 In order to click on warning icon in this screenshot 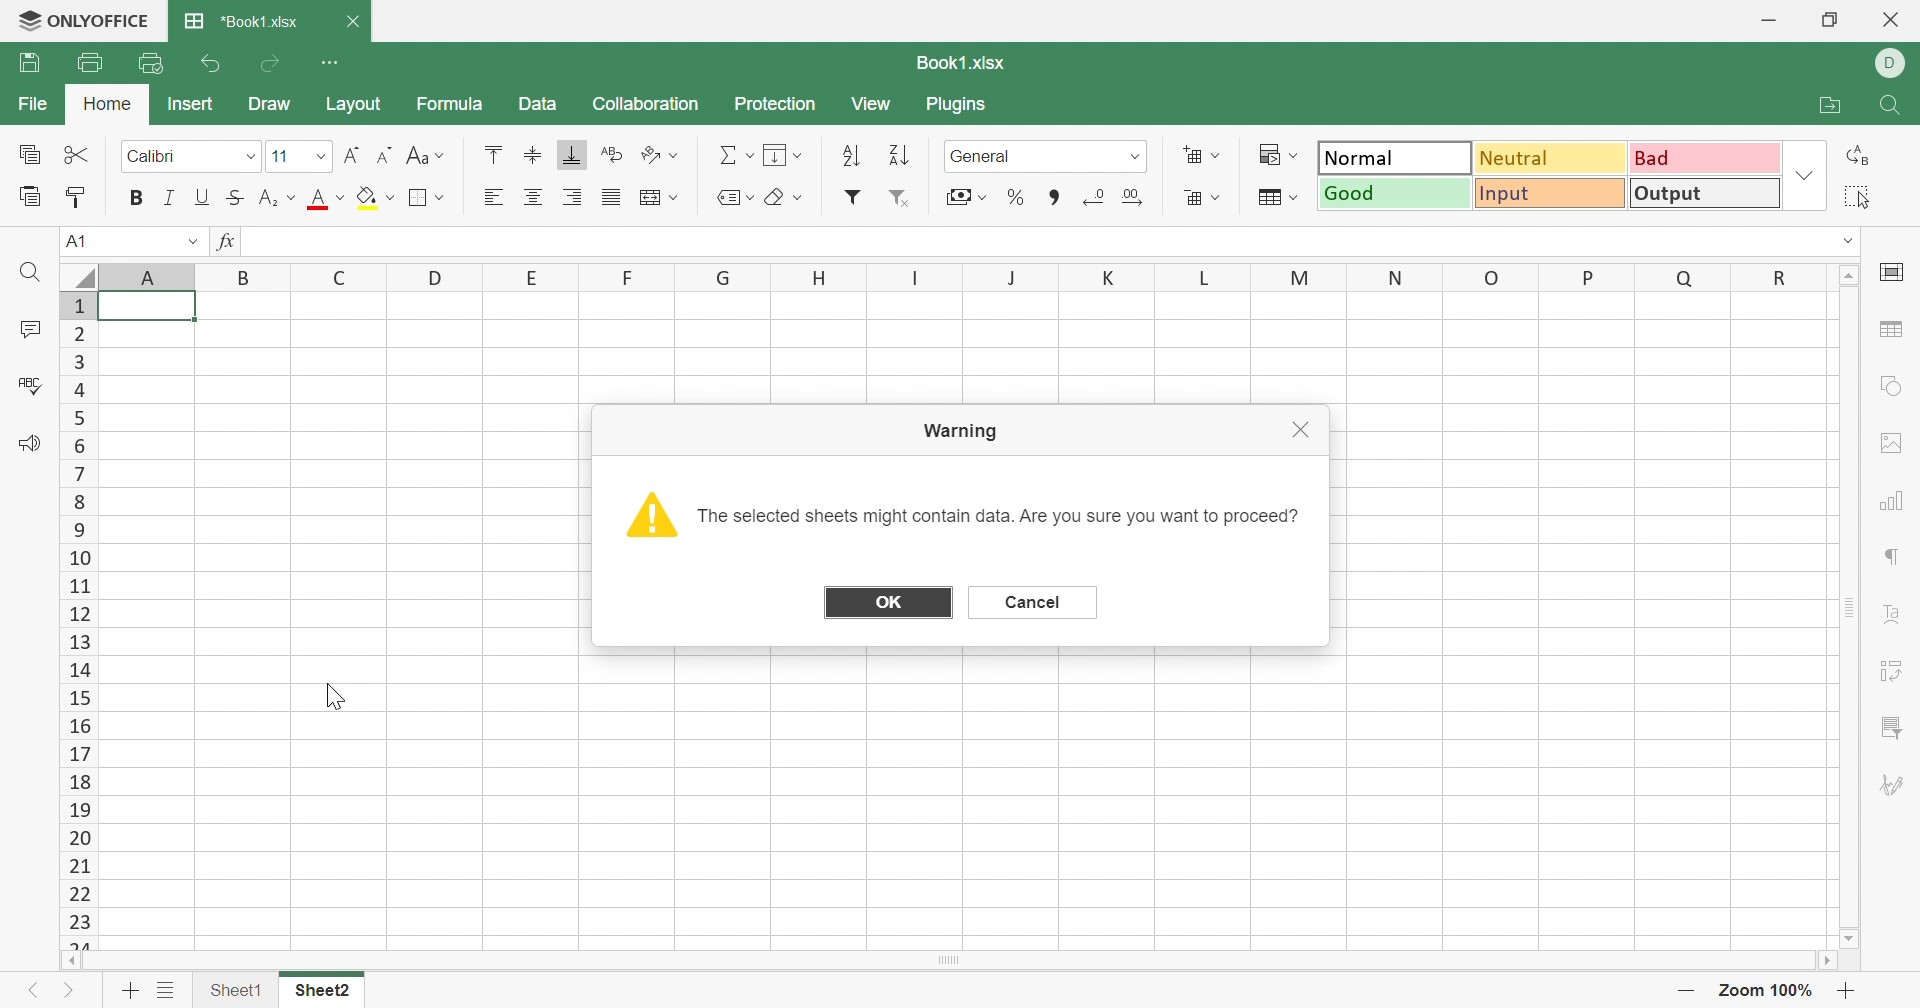, I will do `click(647, 514)`.